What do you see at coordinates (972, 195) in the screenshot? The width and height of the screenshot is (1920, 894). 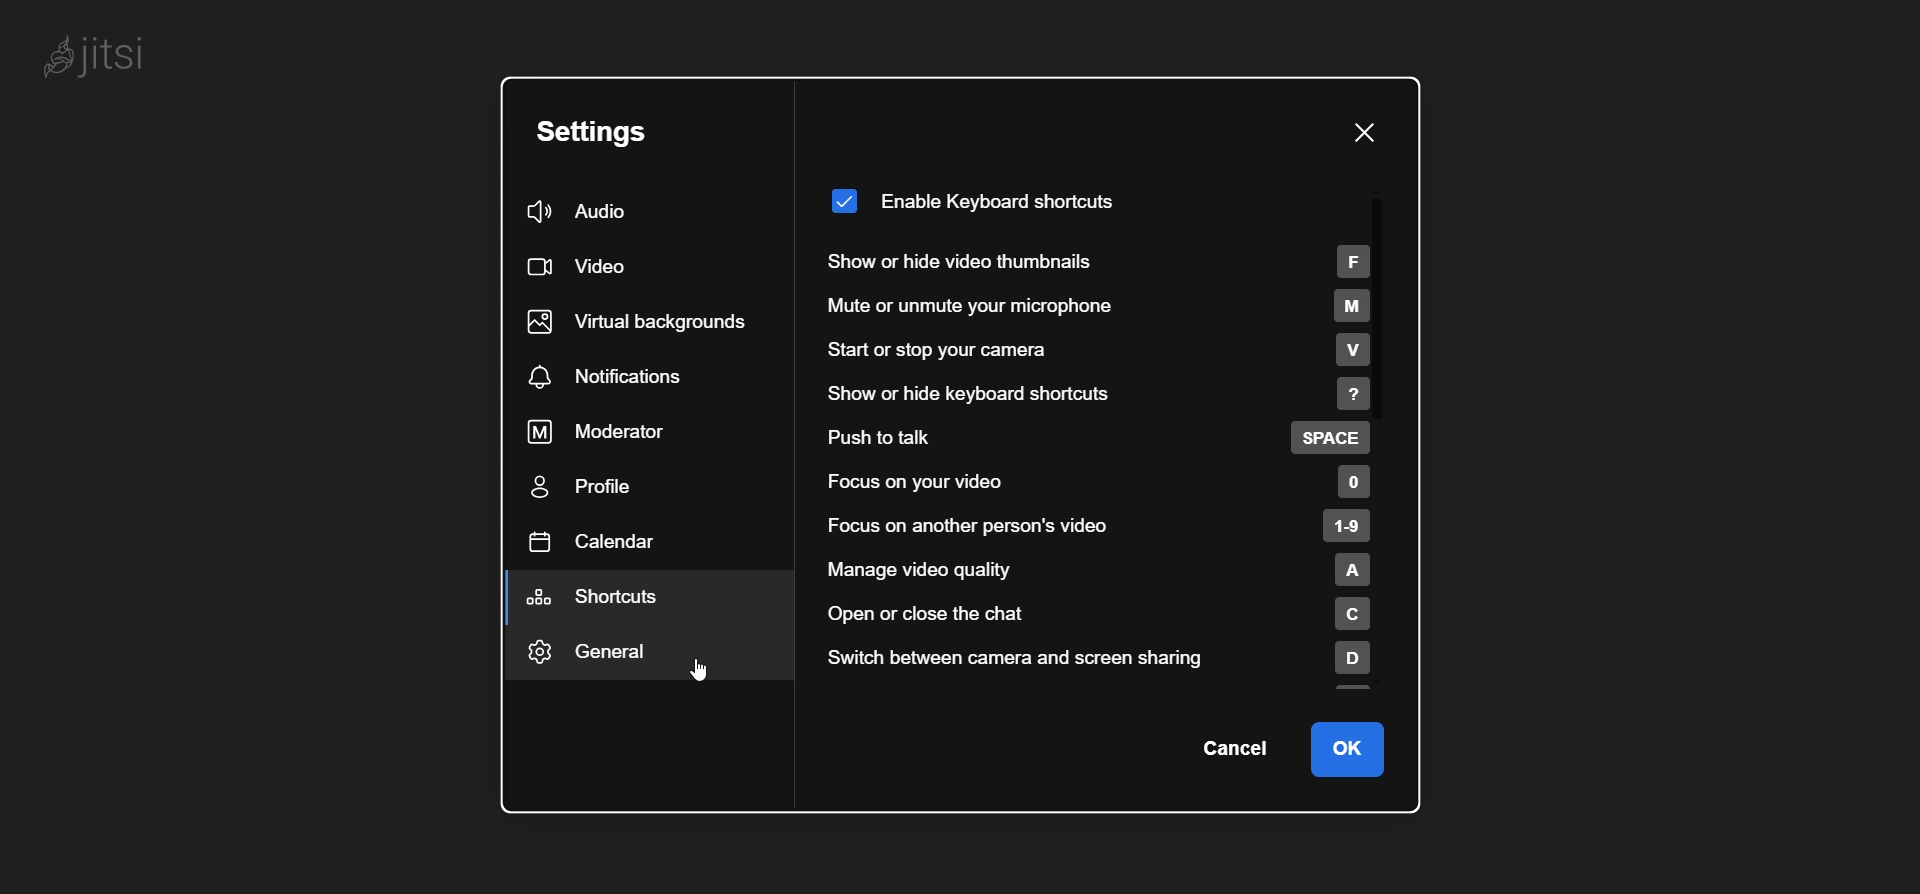 I see `enable keyboard shortcut` at bounding box center [972, 195].